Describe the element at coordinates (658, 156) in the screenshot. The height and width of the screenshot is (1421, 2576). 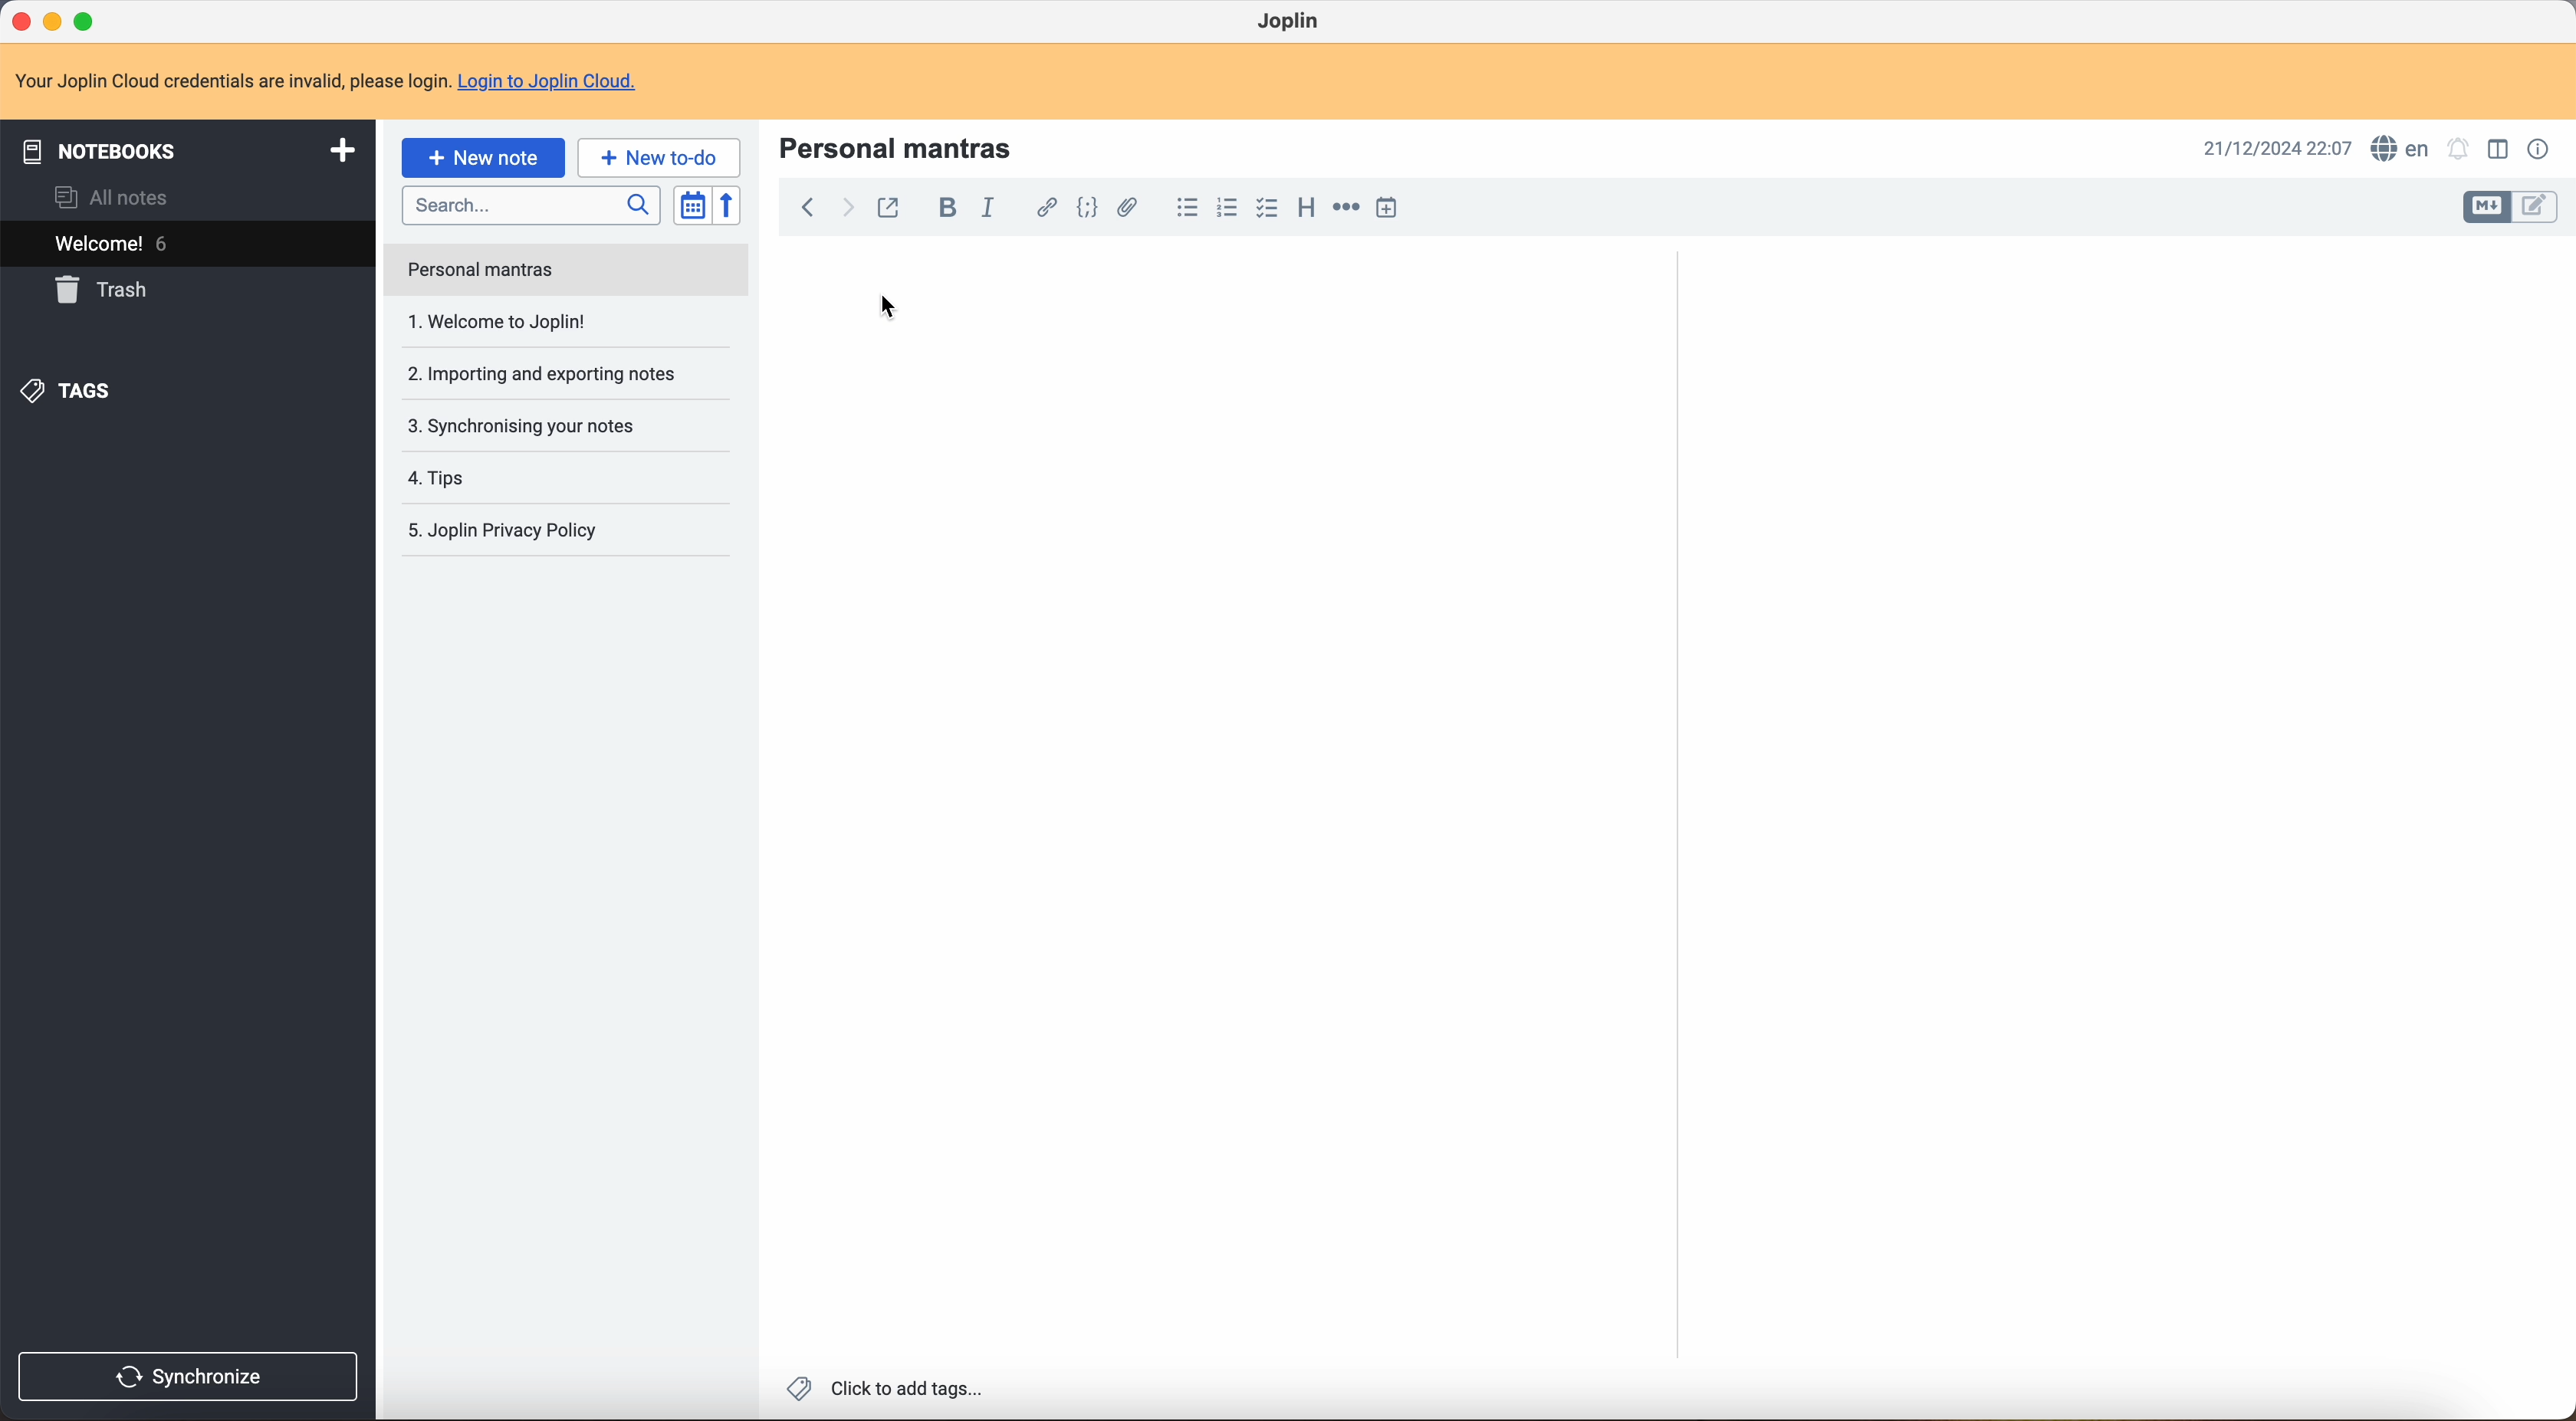
I see `new to-do` at that location.